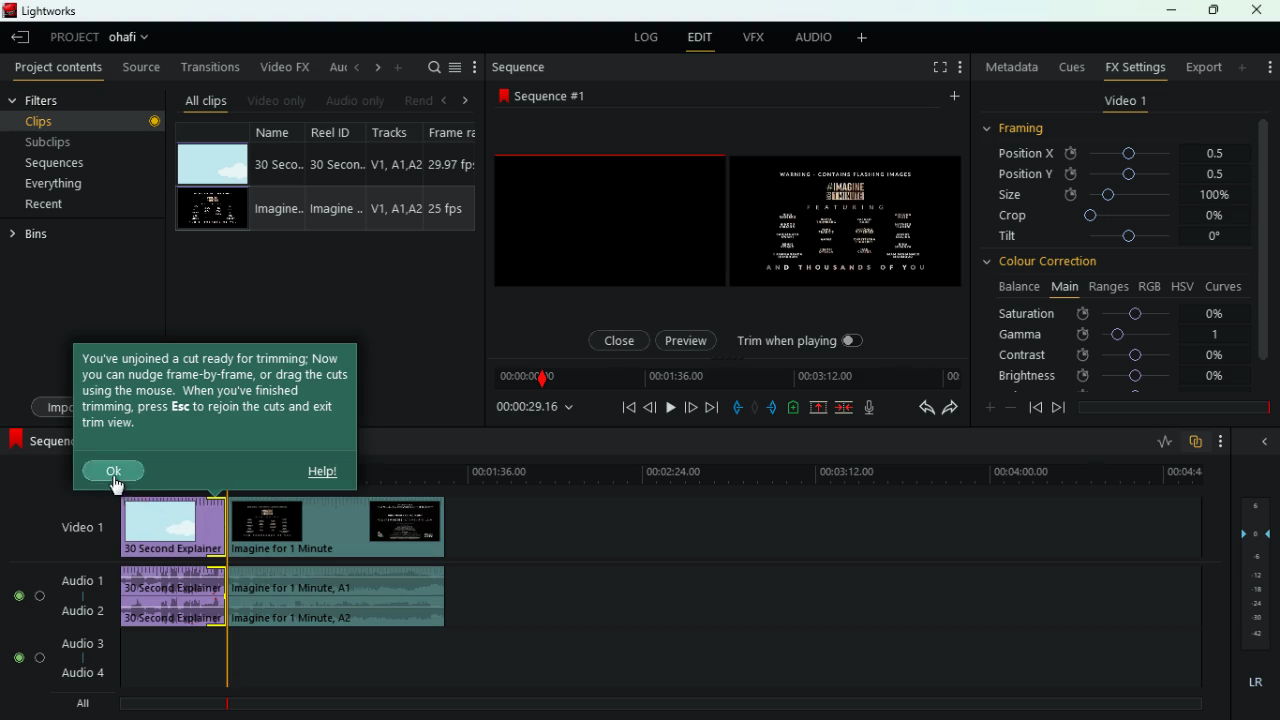 The width and height of the screenshot is (1280, 720). Describe the element at coordinates (650, 407) in the screenshot. I see `back` at that location.